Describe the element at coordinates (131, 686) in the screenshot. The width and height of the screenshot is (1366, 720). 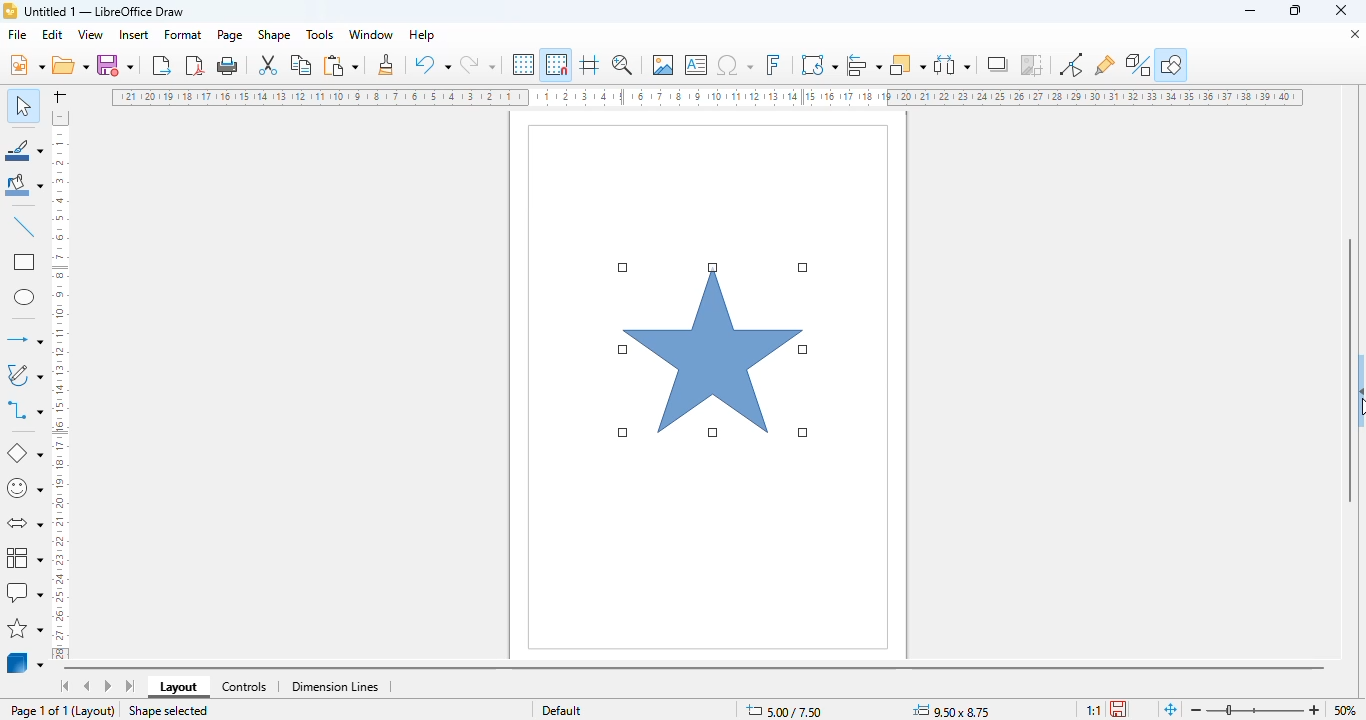
I see `scroll to last sheet` at that location.